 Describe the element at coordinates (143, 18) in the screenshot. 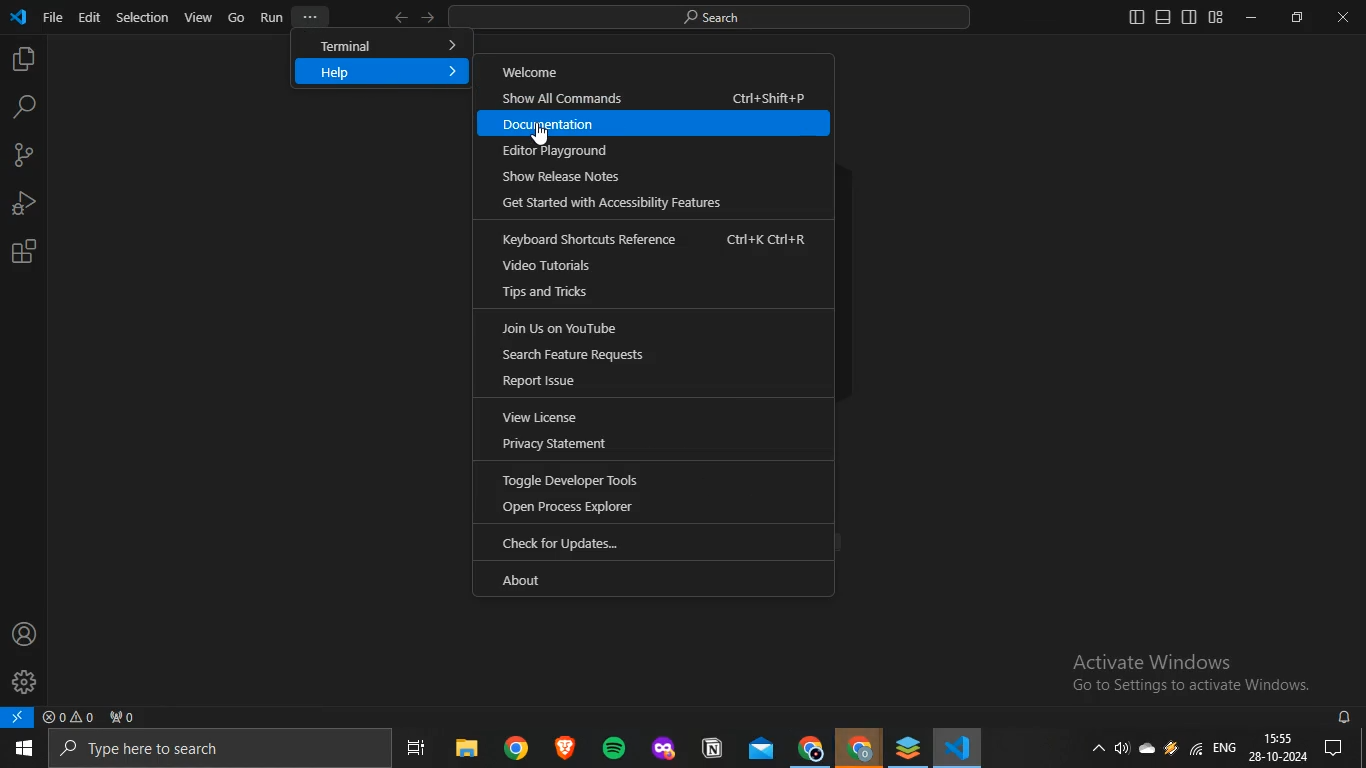

I see `selection` at that location.